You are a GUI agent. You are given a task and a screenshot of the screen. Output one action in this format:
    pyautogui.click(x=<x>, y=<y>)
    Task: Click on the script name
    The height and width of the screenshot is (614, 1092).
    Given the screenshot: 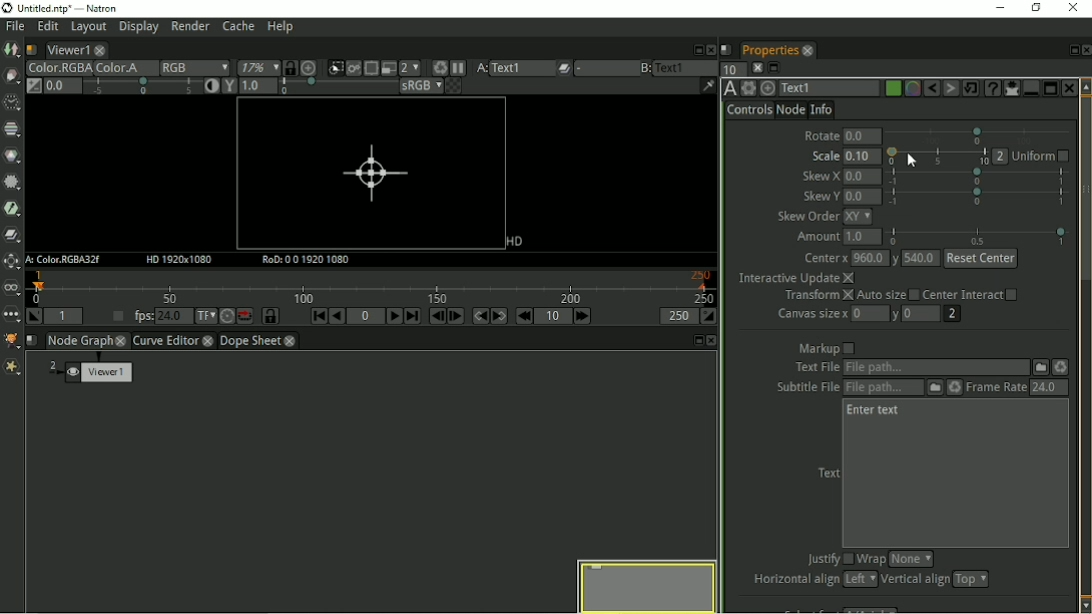 What is the action you would take?
    pyautogui.click(x=32, y=340)
    